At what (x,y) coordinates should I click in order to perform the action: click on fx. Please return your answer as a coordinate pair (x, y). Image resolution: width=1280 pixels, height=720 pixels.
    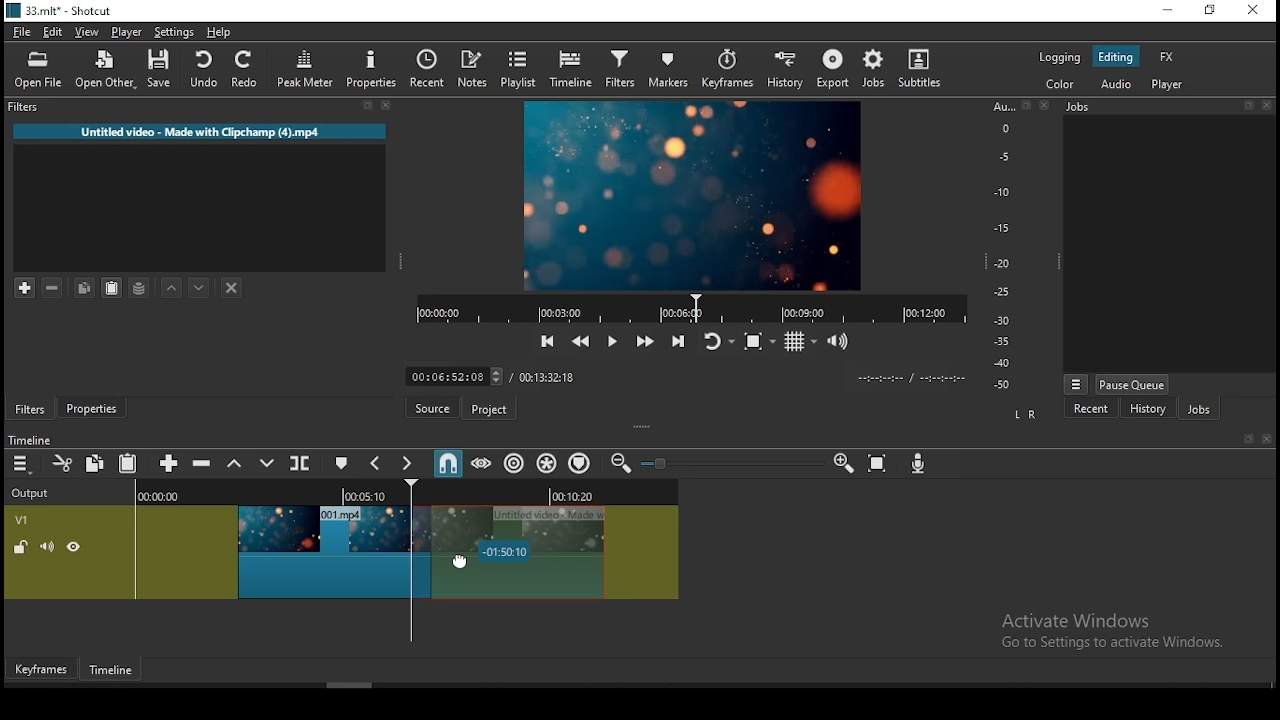
    Looking at the image, I should click on (1166, 56).